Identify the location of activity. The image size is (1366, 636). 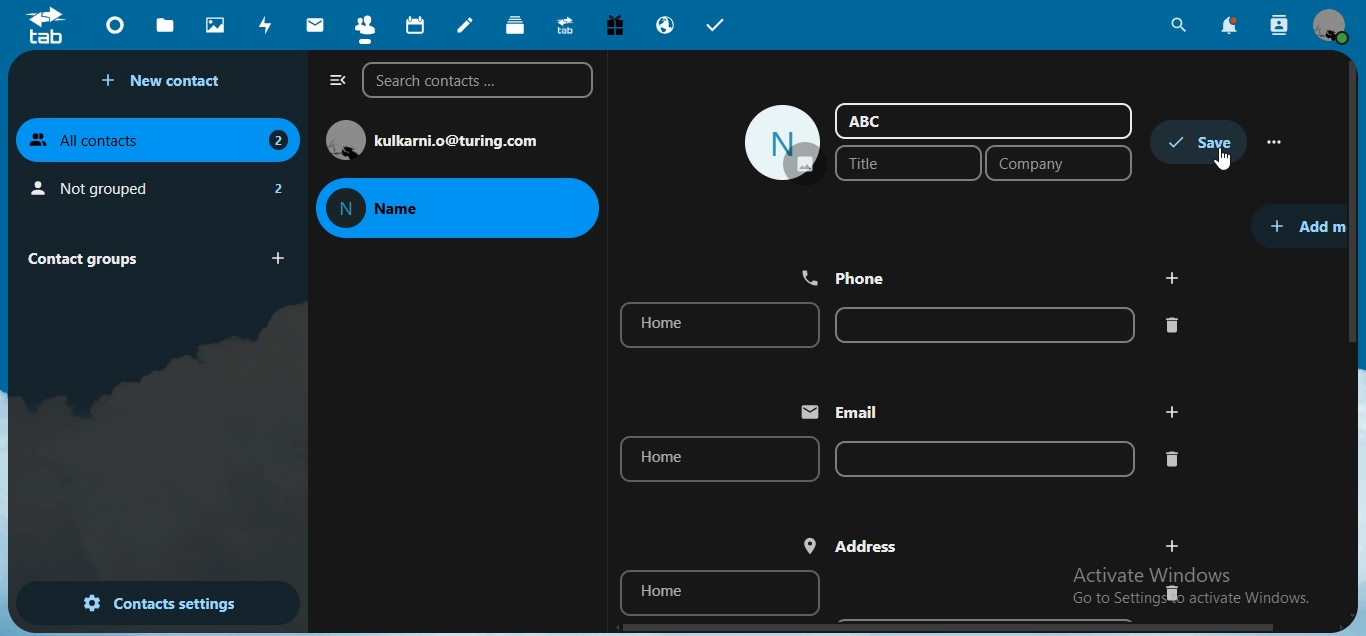
(265, 25).